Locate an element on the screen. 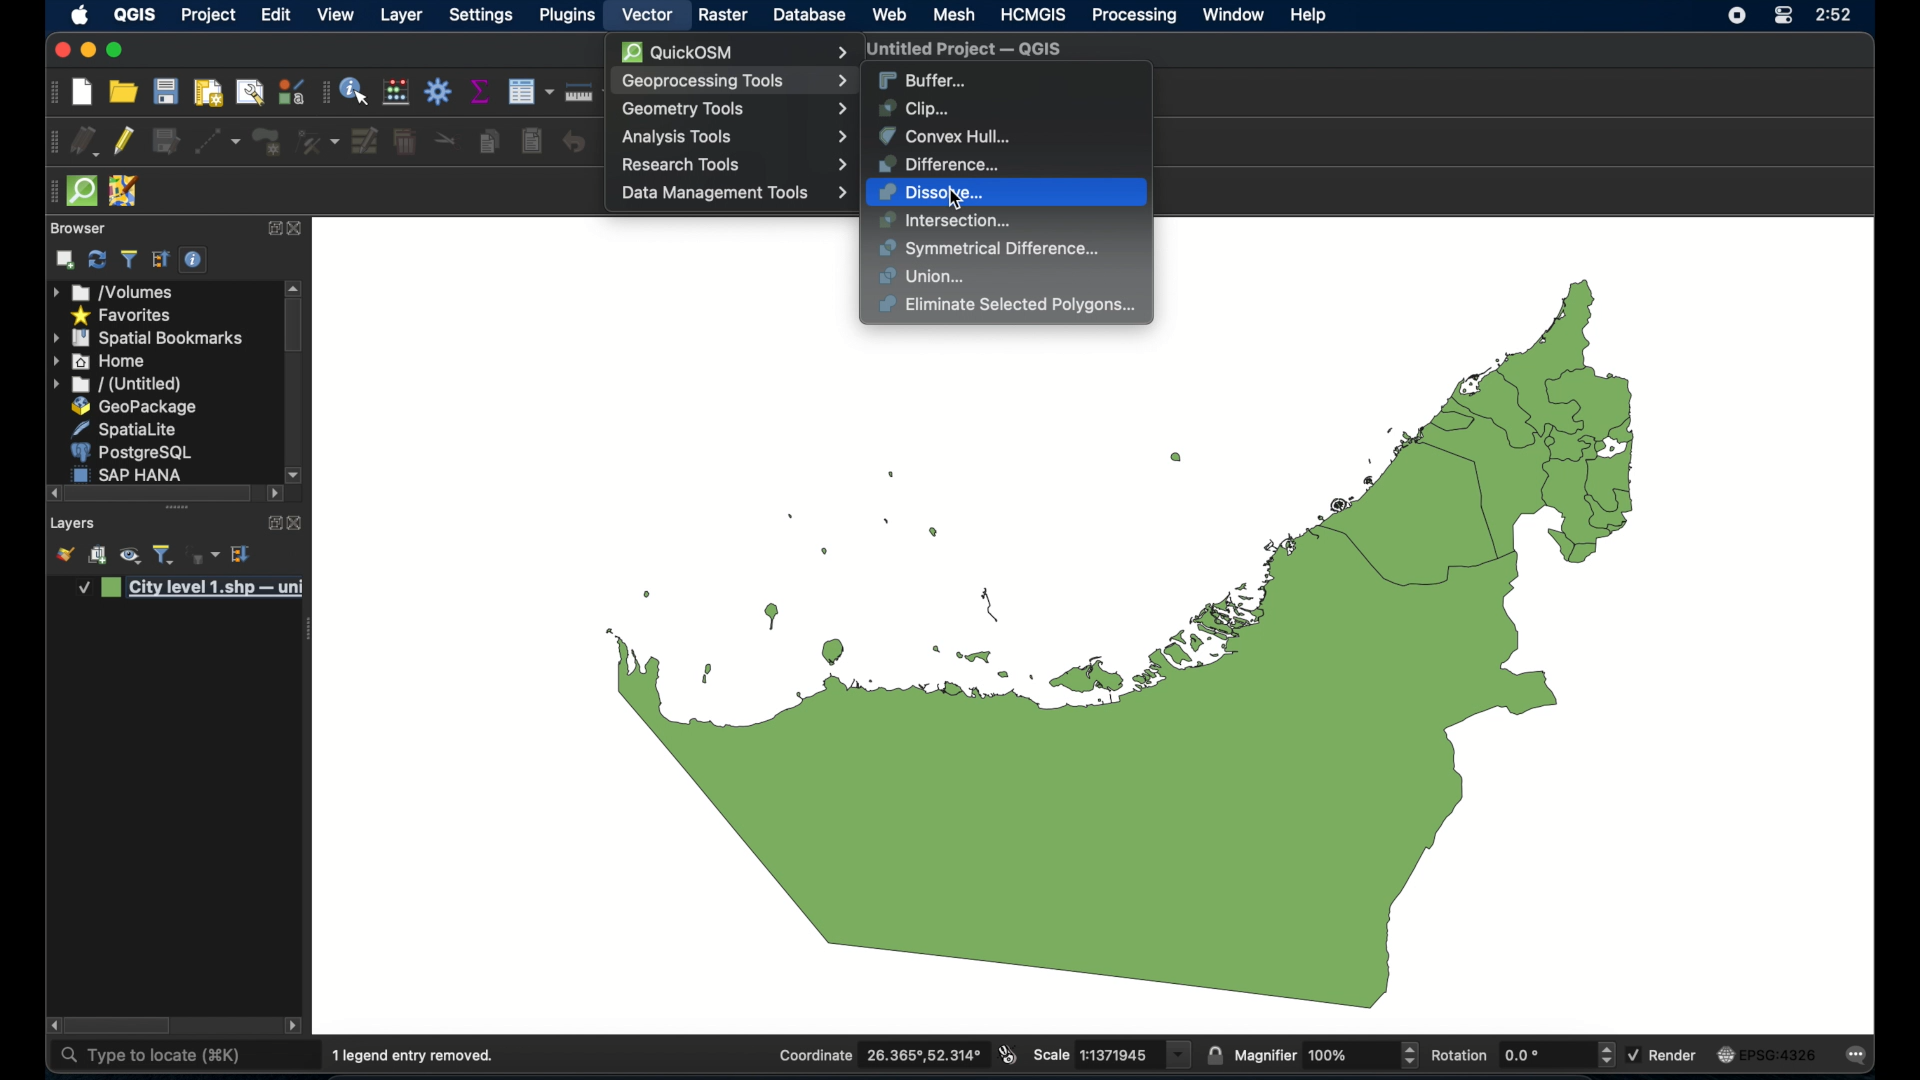 This screenshot has width=1920, height=1080. research tools menu is located at coordinates (735, 164).